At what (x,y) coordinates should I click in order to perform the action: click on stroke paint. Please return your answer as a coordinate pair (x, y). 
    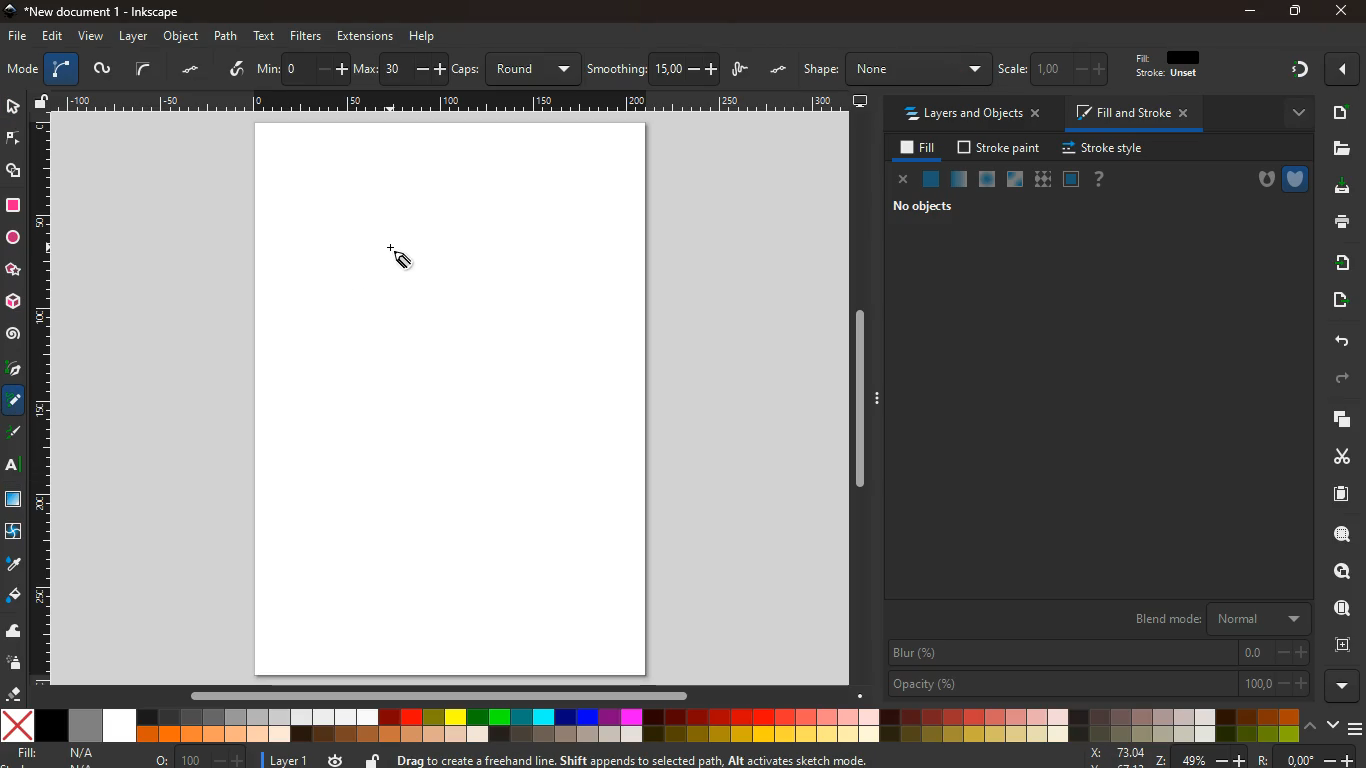
    Looking at the image, I should click on (1001, 148).